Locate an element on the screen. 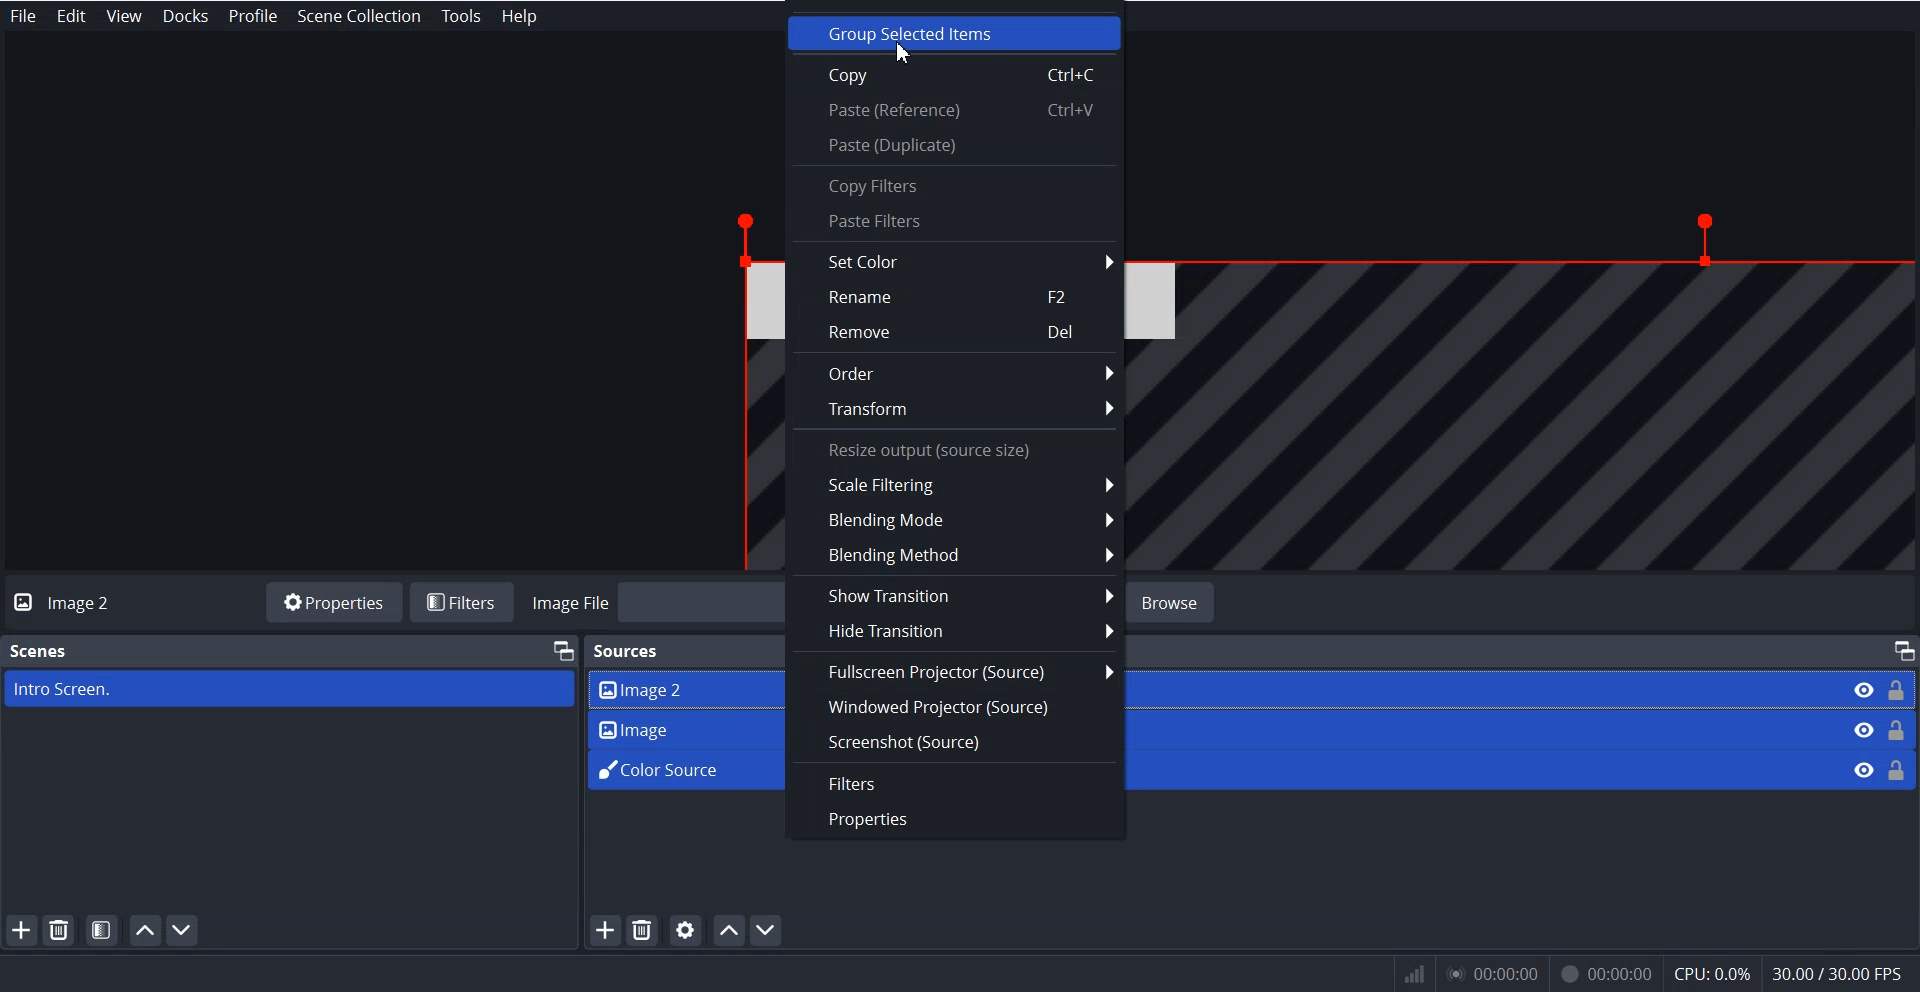 The image size is (1920, 992). Group Selected Item is located at coordinates (955, 33).